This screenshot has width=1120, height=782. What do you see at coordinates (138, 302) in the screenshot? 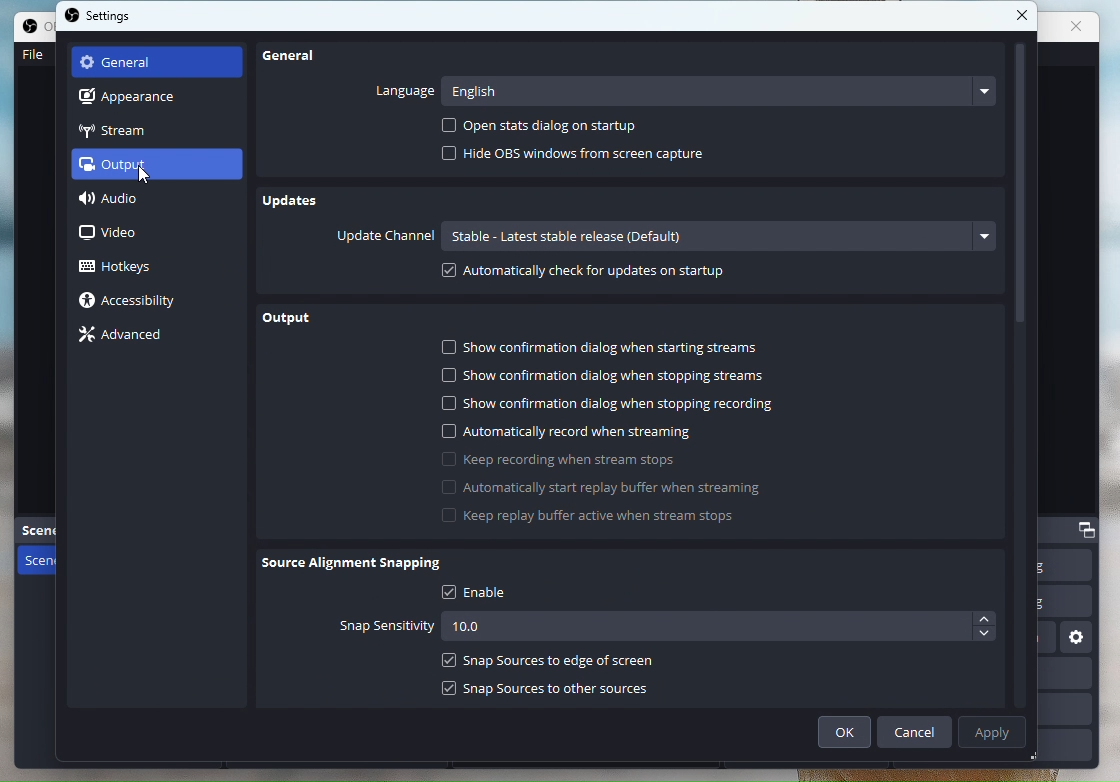
I see `Accessibility` at bounding box center [138, 302].